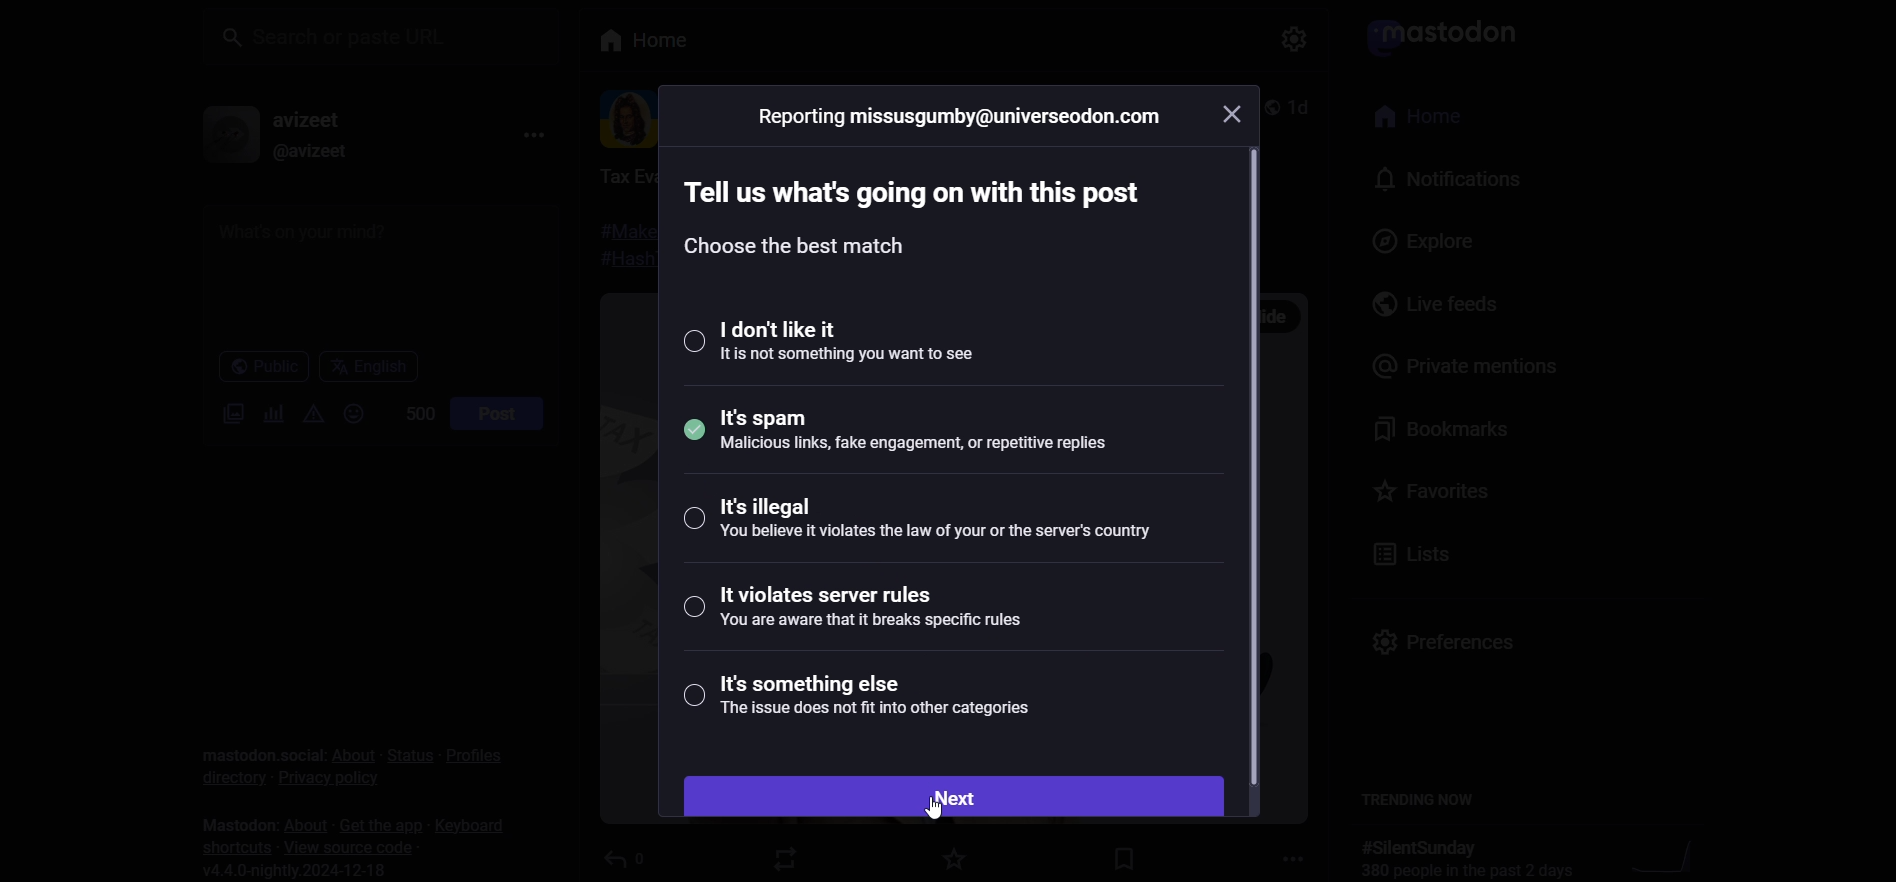  Describe the element at coordinates (914, 520) in the screenshot. I see `illegal` at that location.